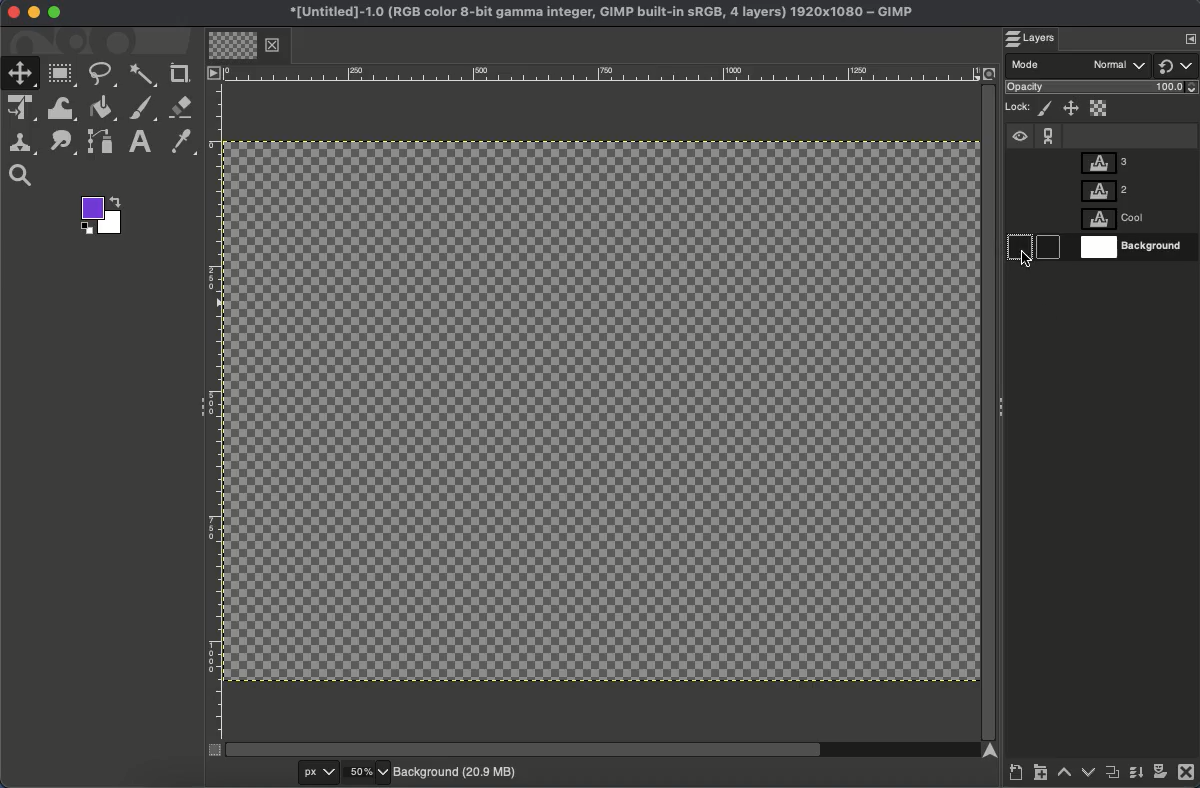  Describe the element at coordinates (366, 772) in the screenshot. I see `50%` at that location.